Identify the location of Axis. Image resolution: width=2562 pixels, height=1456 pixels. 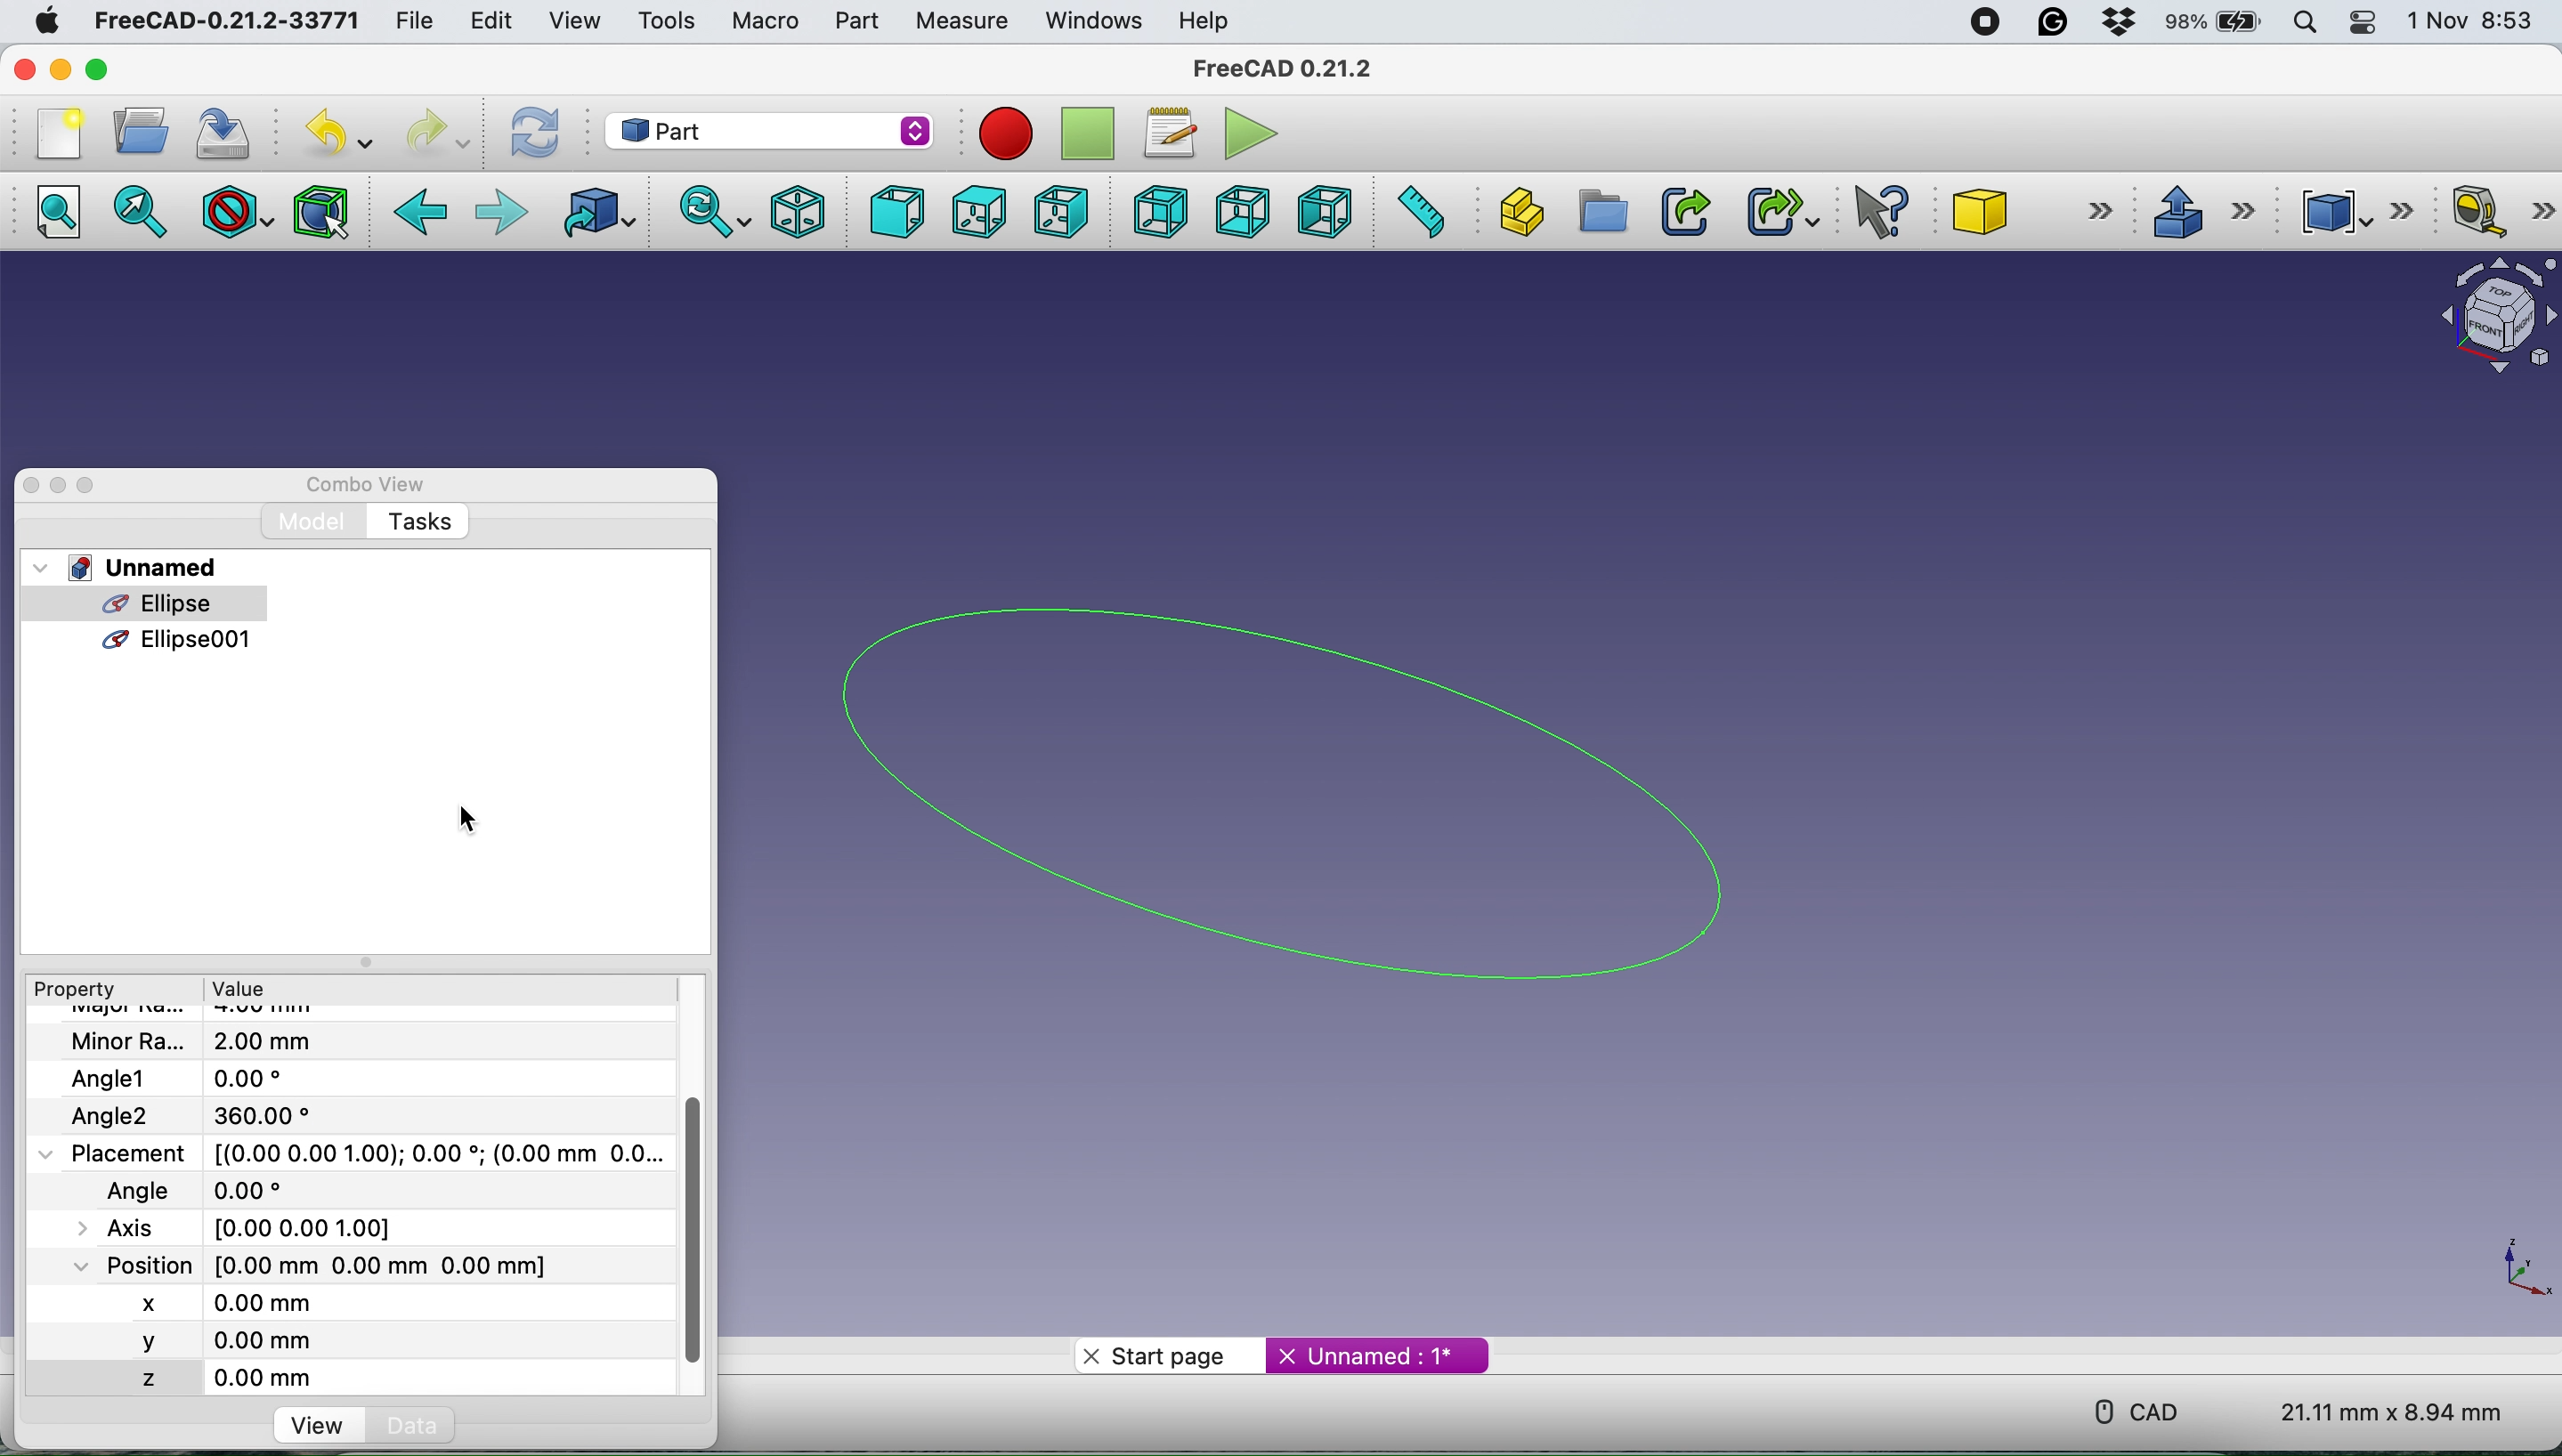
(254, 1224).